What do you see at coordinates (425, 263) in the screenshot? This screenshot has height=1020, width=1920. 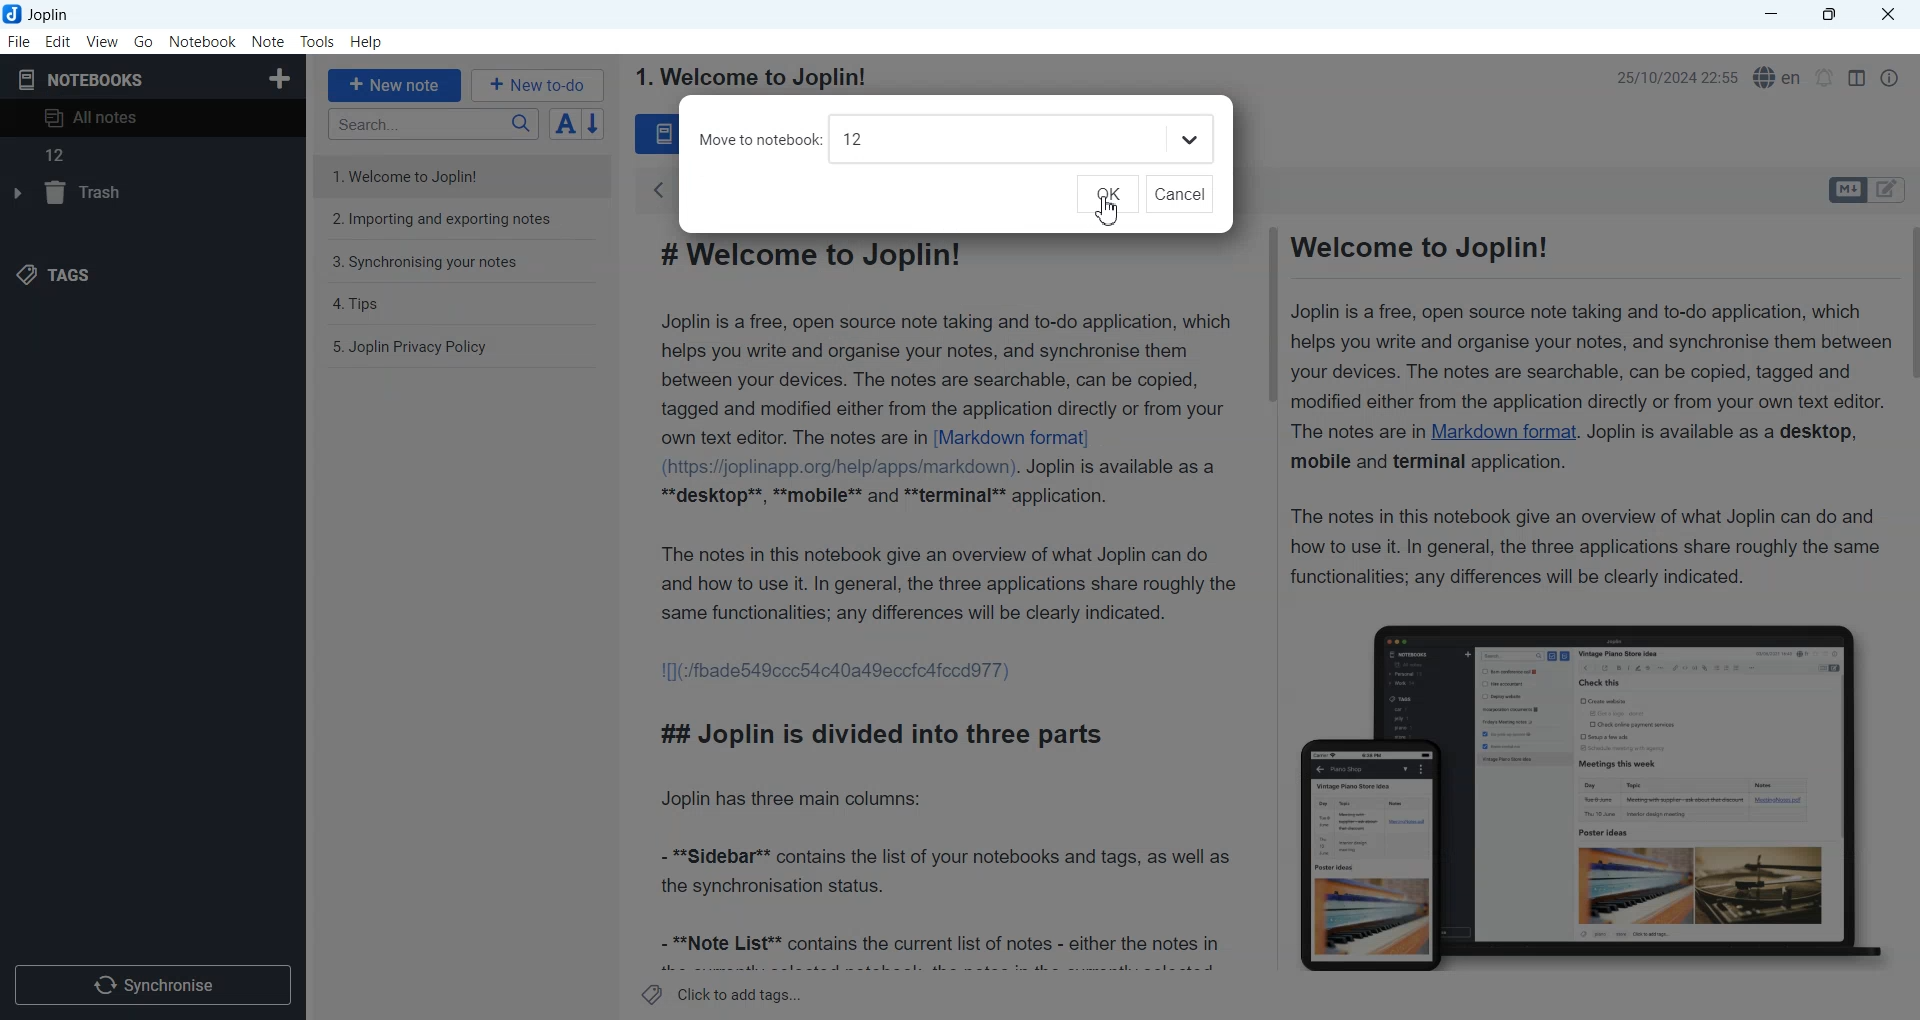 I see `3. Synchronising your notes` at bounding box center [425, 263].